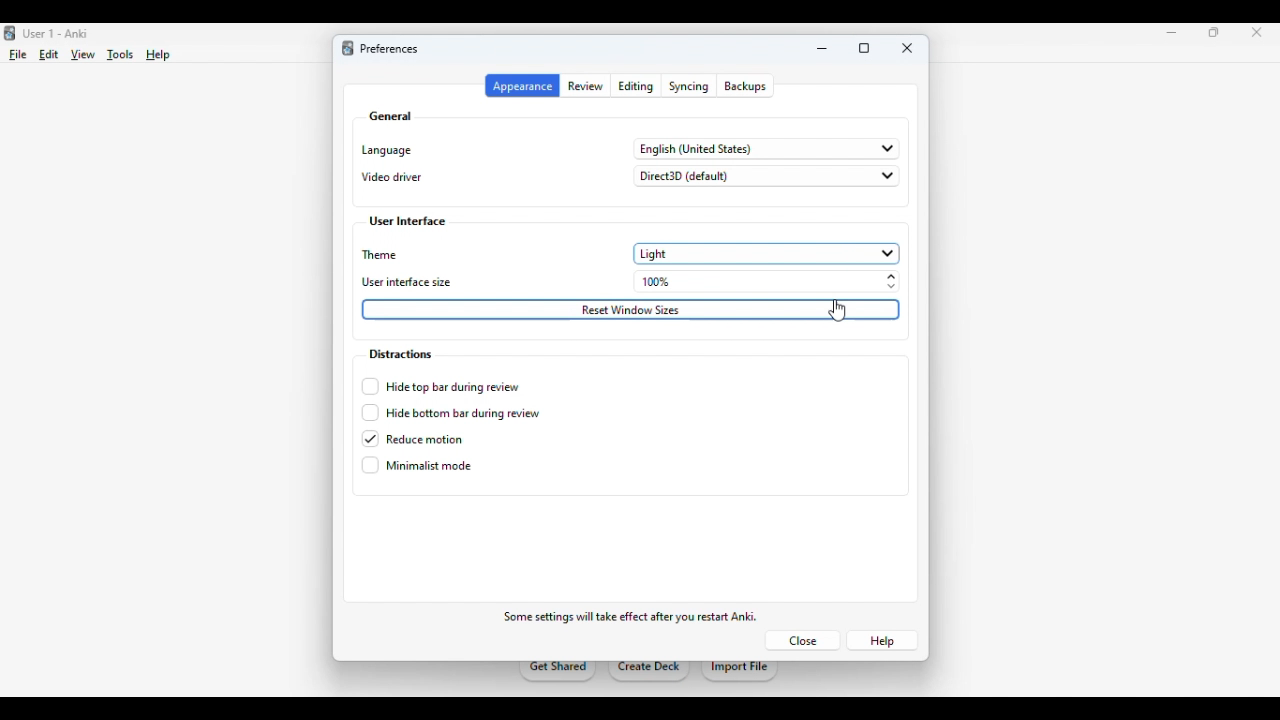 The image size is (1280, 720). What do you see at coordinates (10, 33) in the screenshot?
I see `logo` at bounding box center [10, 33].